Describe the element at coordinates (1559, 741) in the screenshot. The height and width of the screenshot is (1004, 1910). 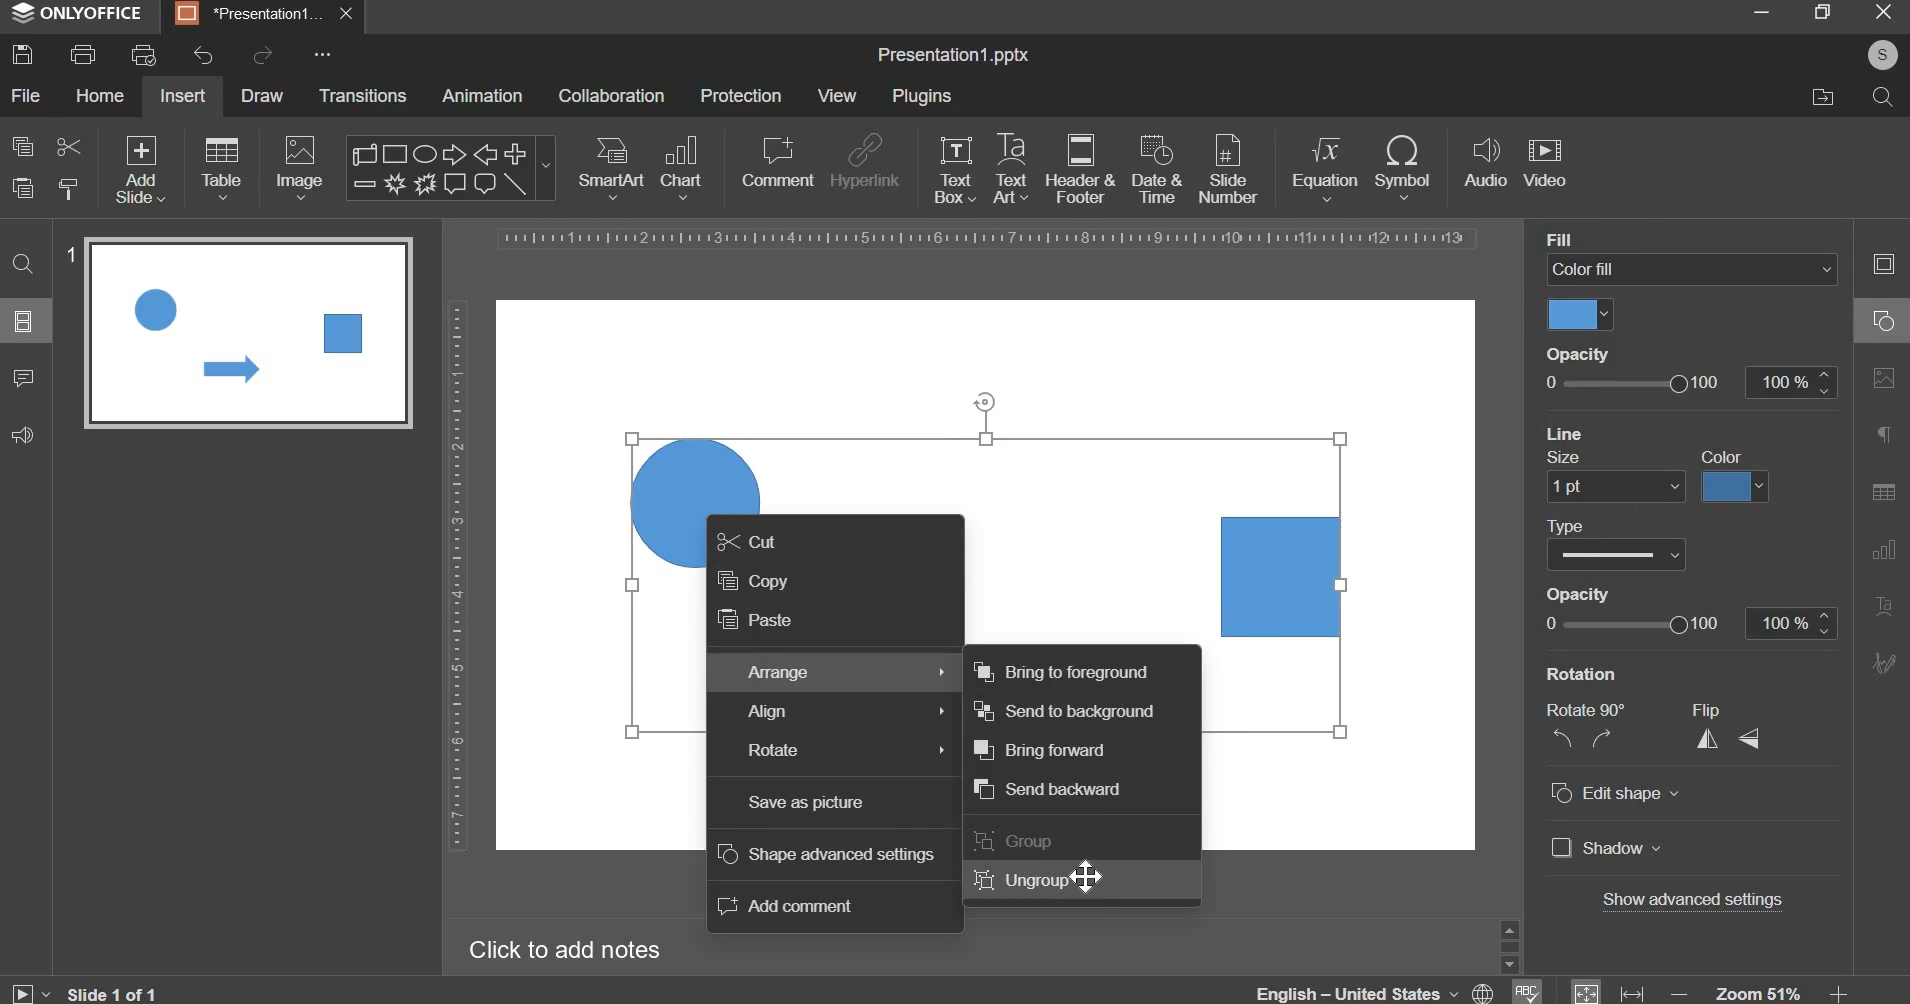
I see `rotate left 90` at that location.